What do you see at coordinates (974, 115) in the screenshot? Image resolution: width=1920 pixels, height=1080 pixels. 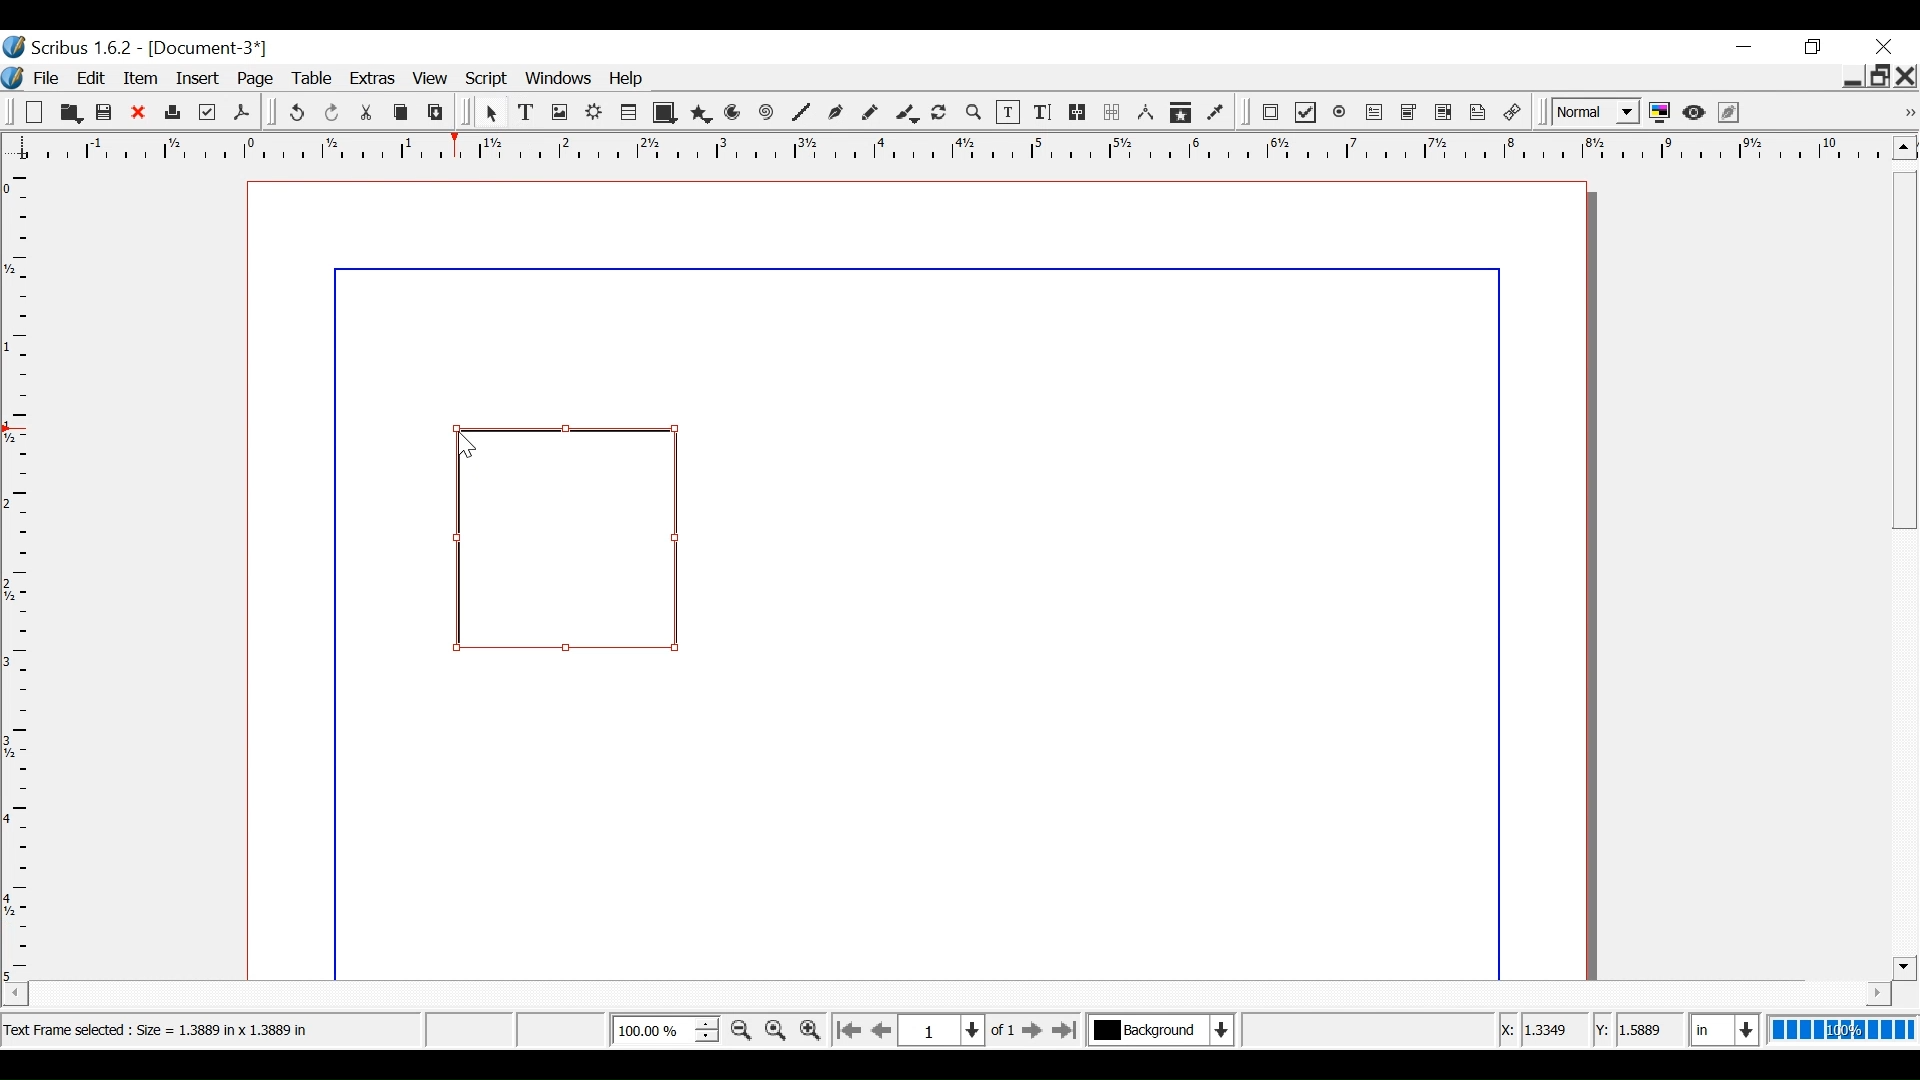 I see `Zoom` at bounding box center [974, 115].